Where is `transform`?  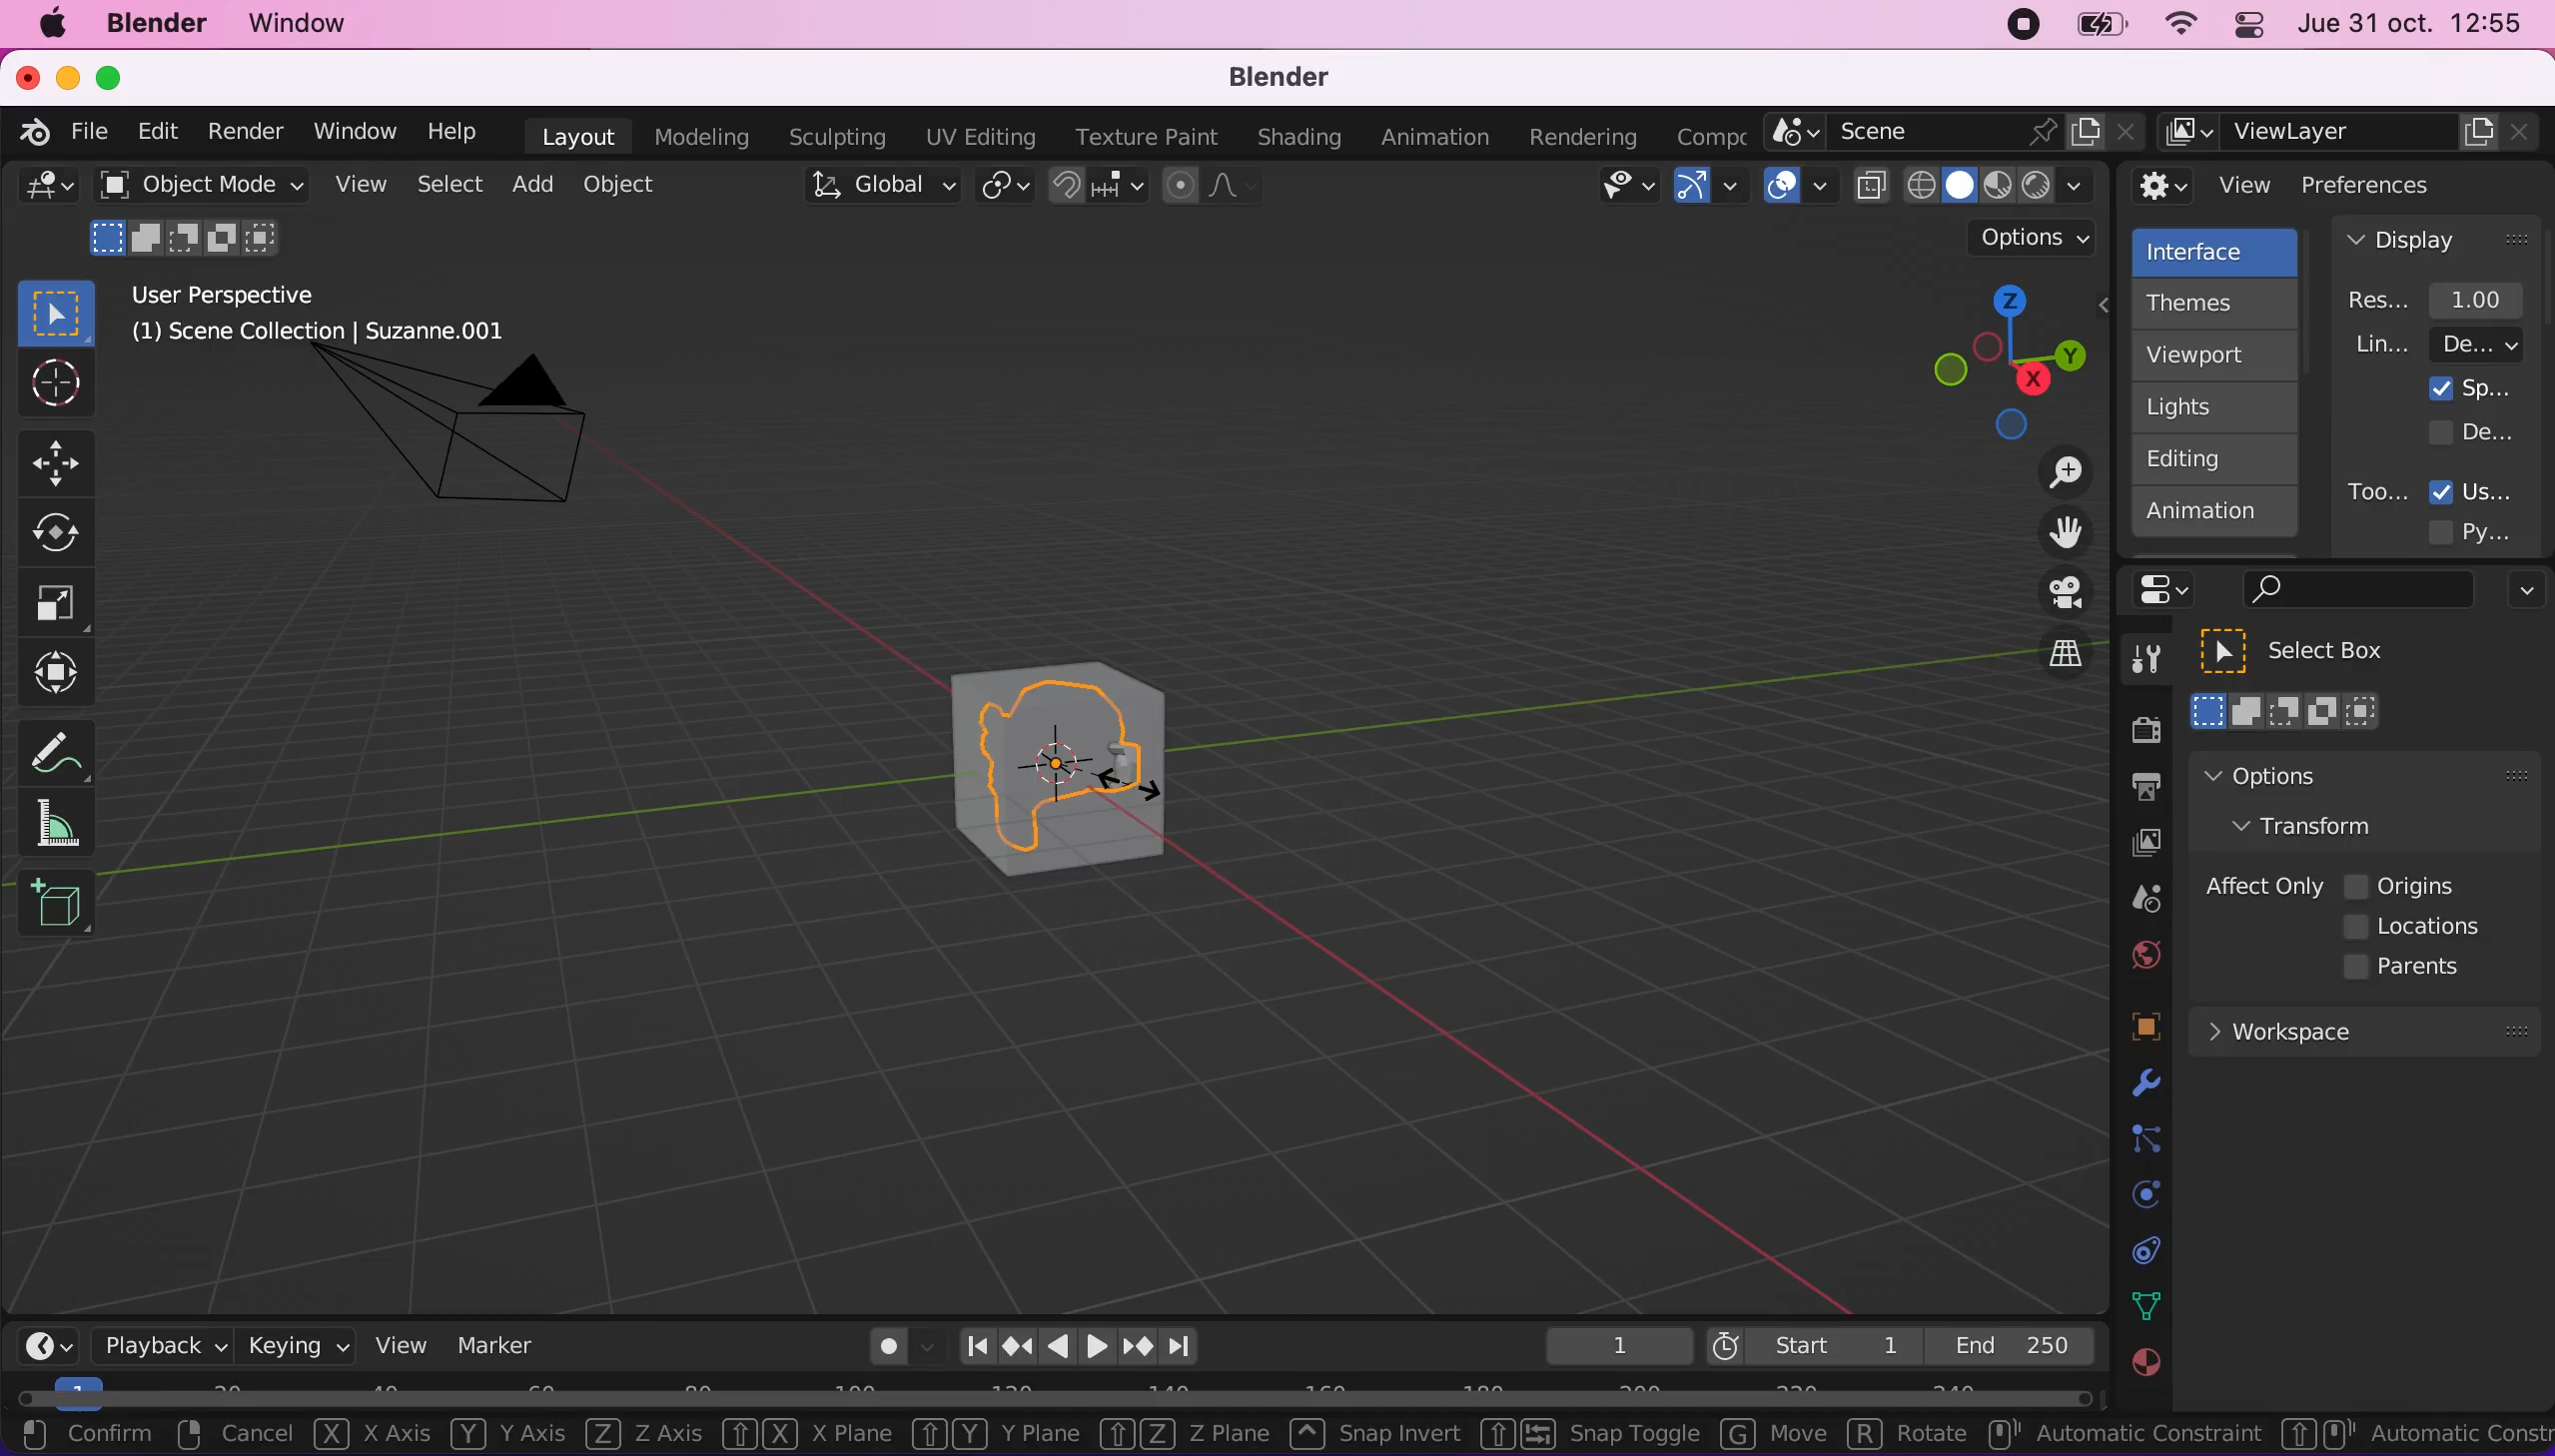 transform is located at coordinates (2324, 824).